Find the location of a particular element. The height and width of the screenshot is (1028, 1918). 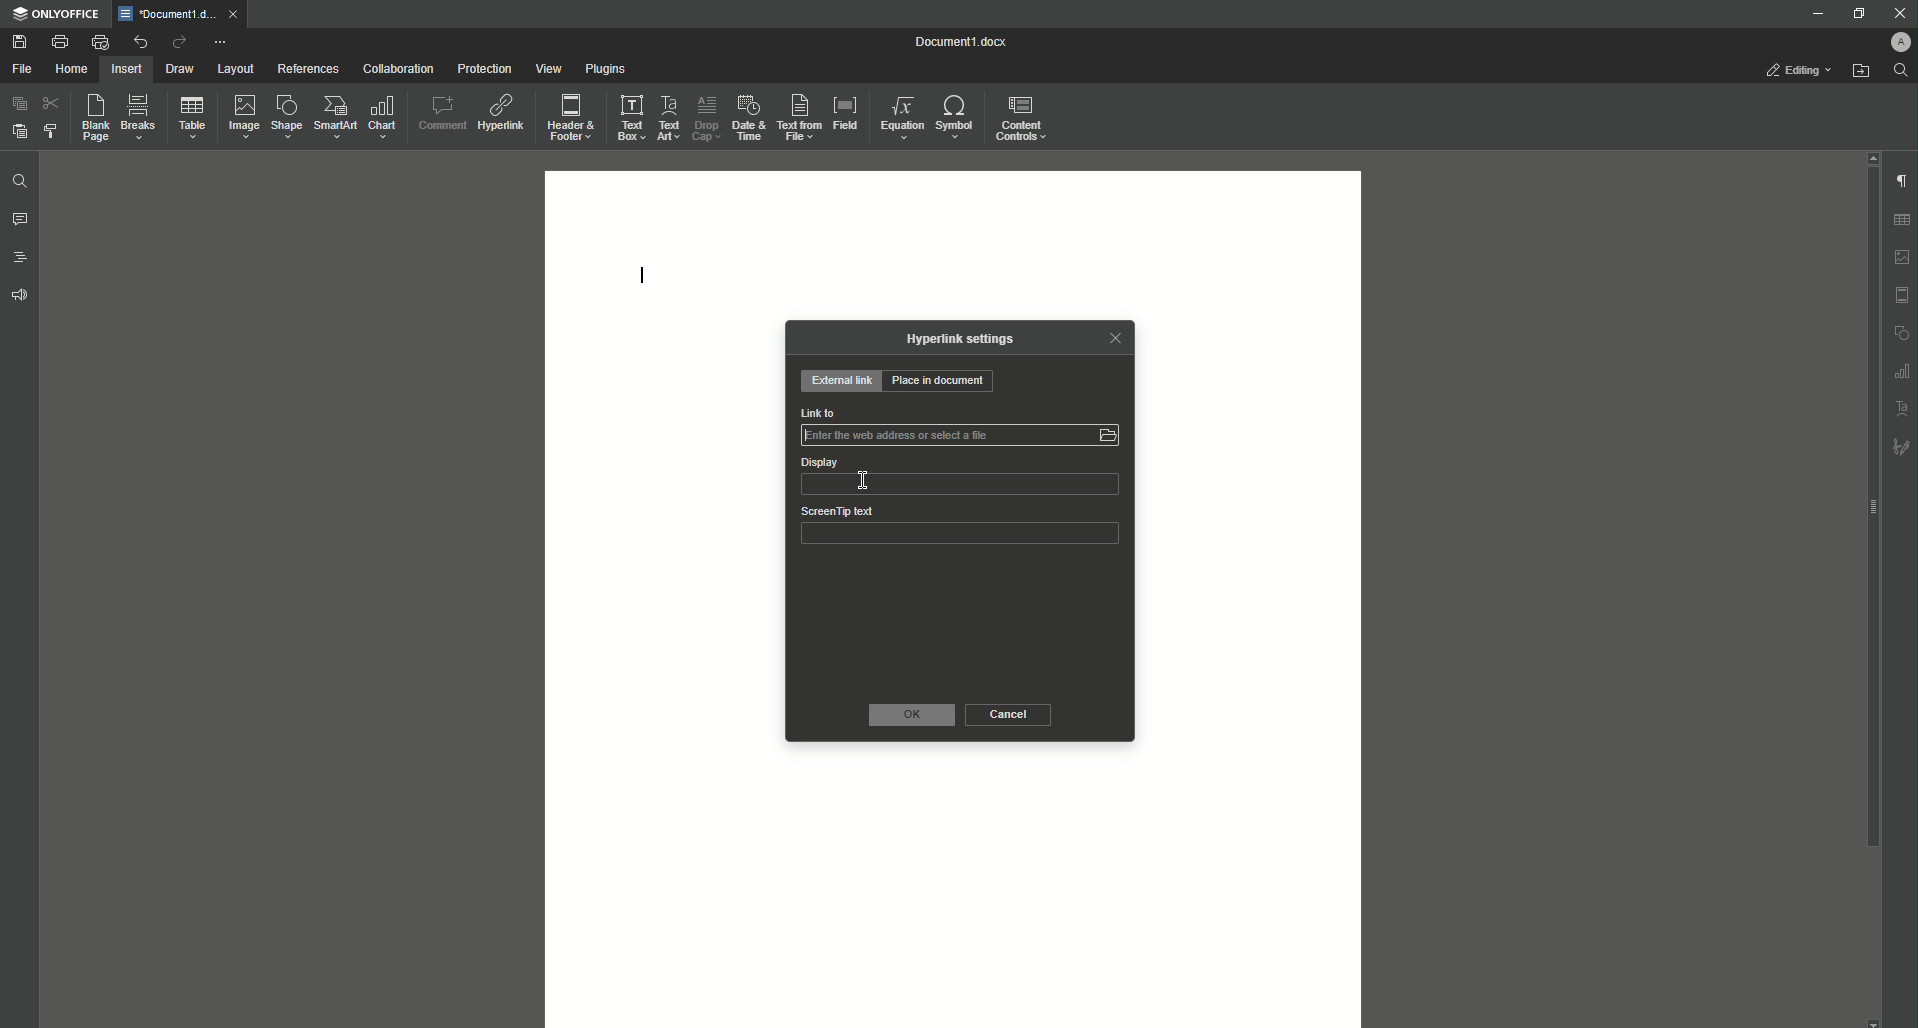

ScreenTip text is located at coordinates (961, 537).